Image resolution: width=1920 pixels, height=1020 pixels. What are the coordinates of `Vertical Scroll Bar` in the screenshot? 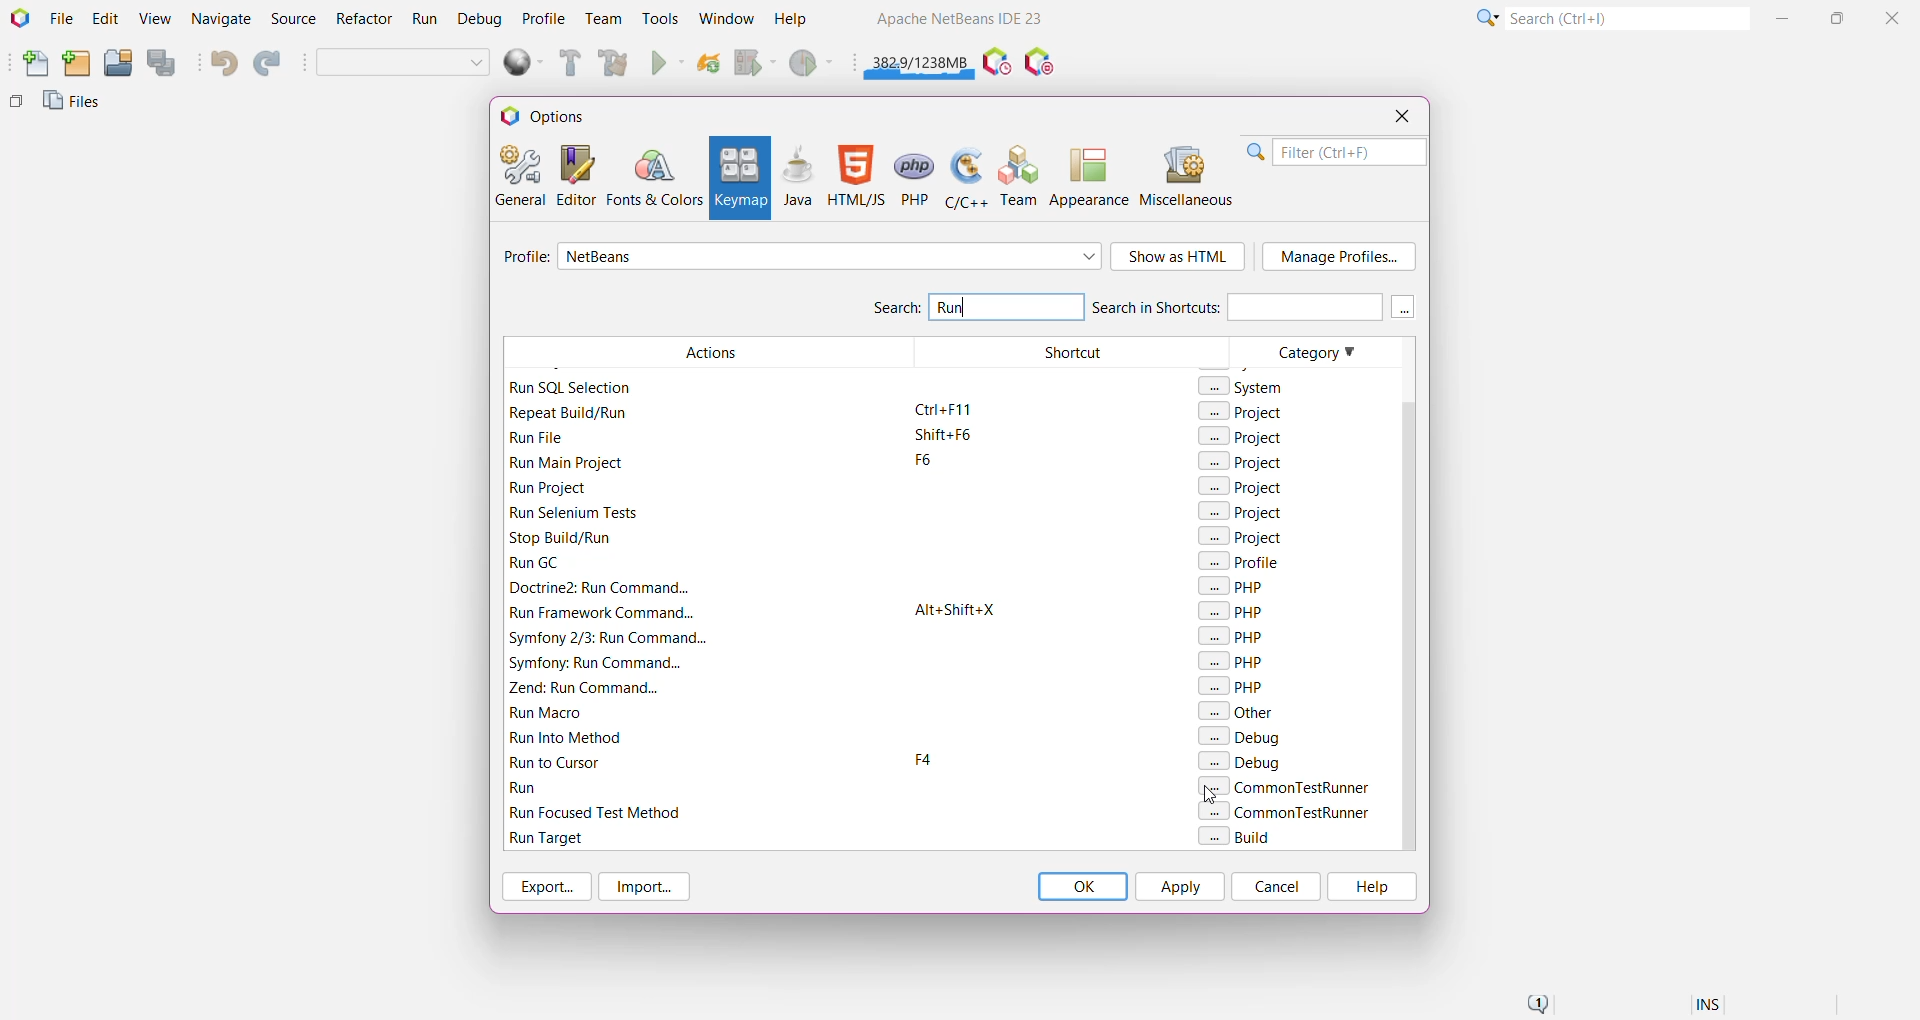 It's located at (1405, 593).